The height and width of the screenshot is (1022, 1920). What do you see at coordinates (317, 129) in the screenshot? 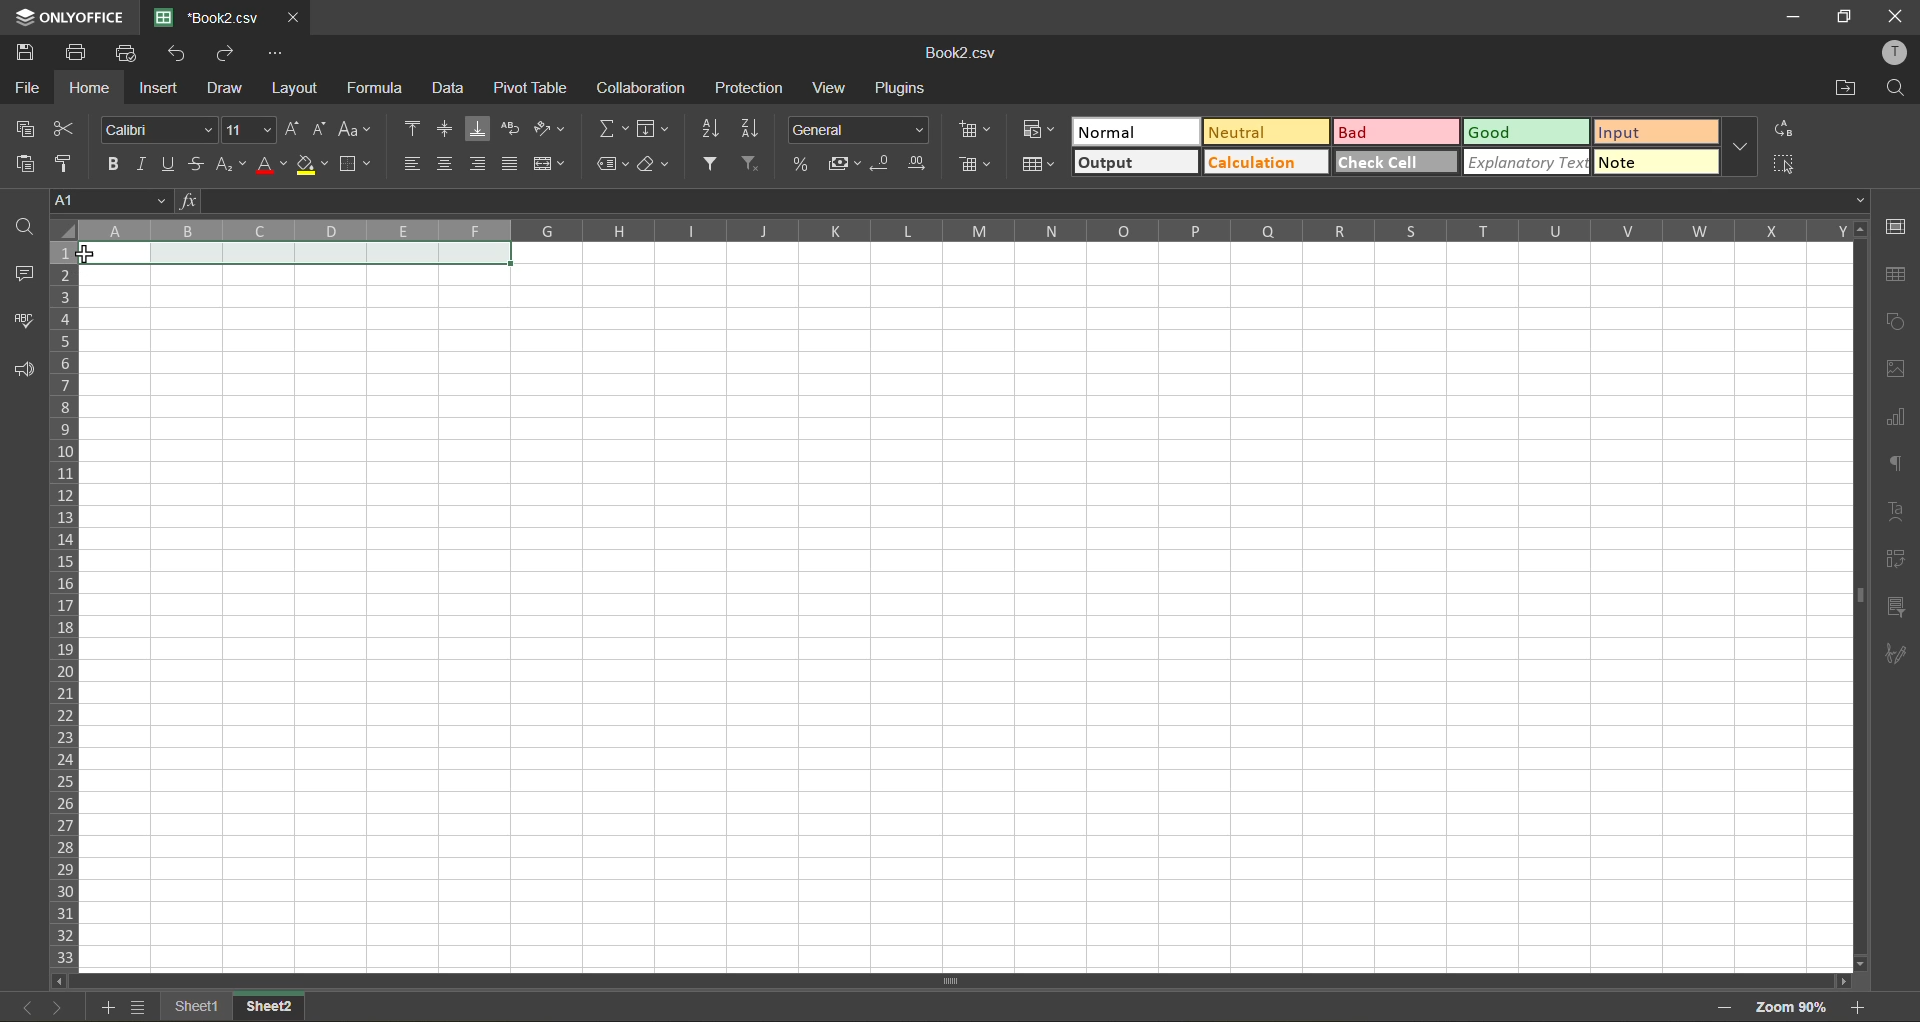
I see `decrement size` at bounding box center [317, 129].